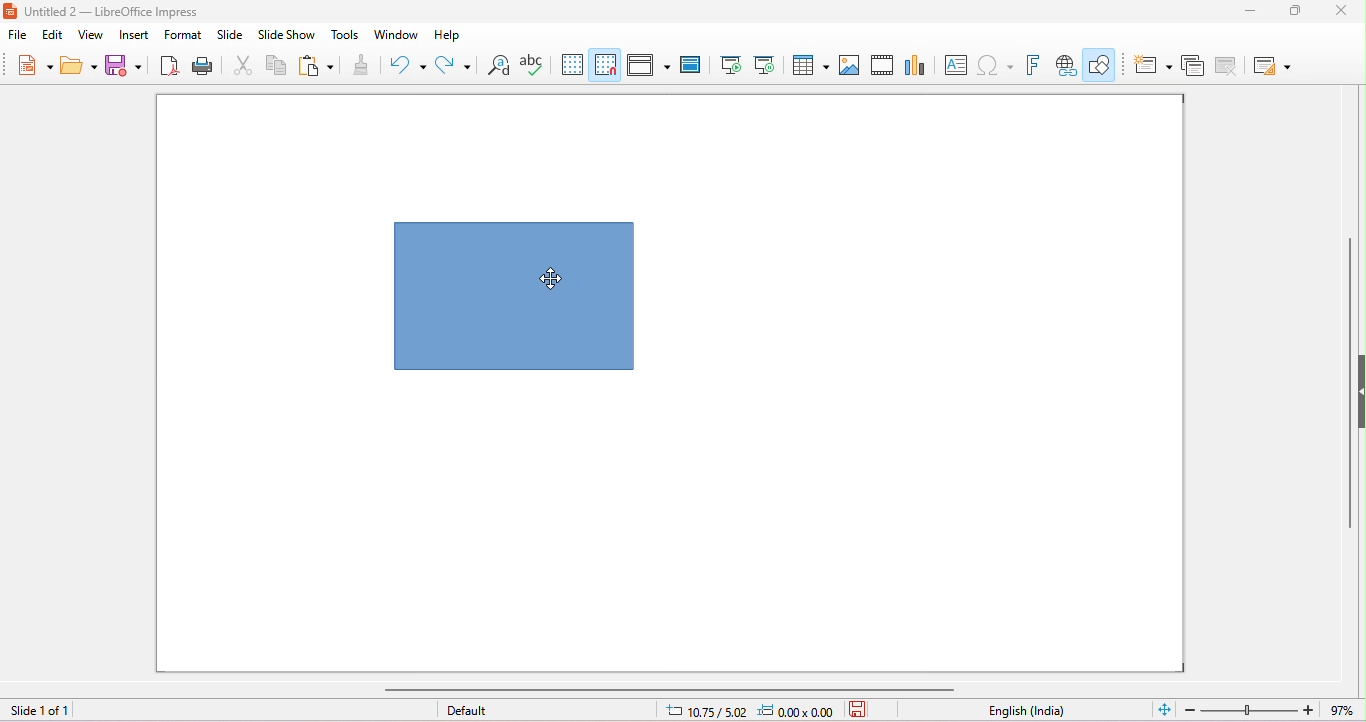 The image size is (1366, 722). Describe the element at coordinates (690, 64) in the screenshot. I see `master slide` at that location.